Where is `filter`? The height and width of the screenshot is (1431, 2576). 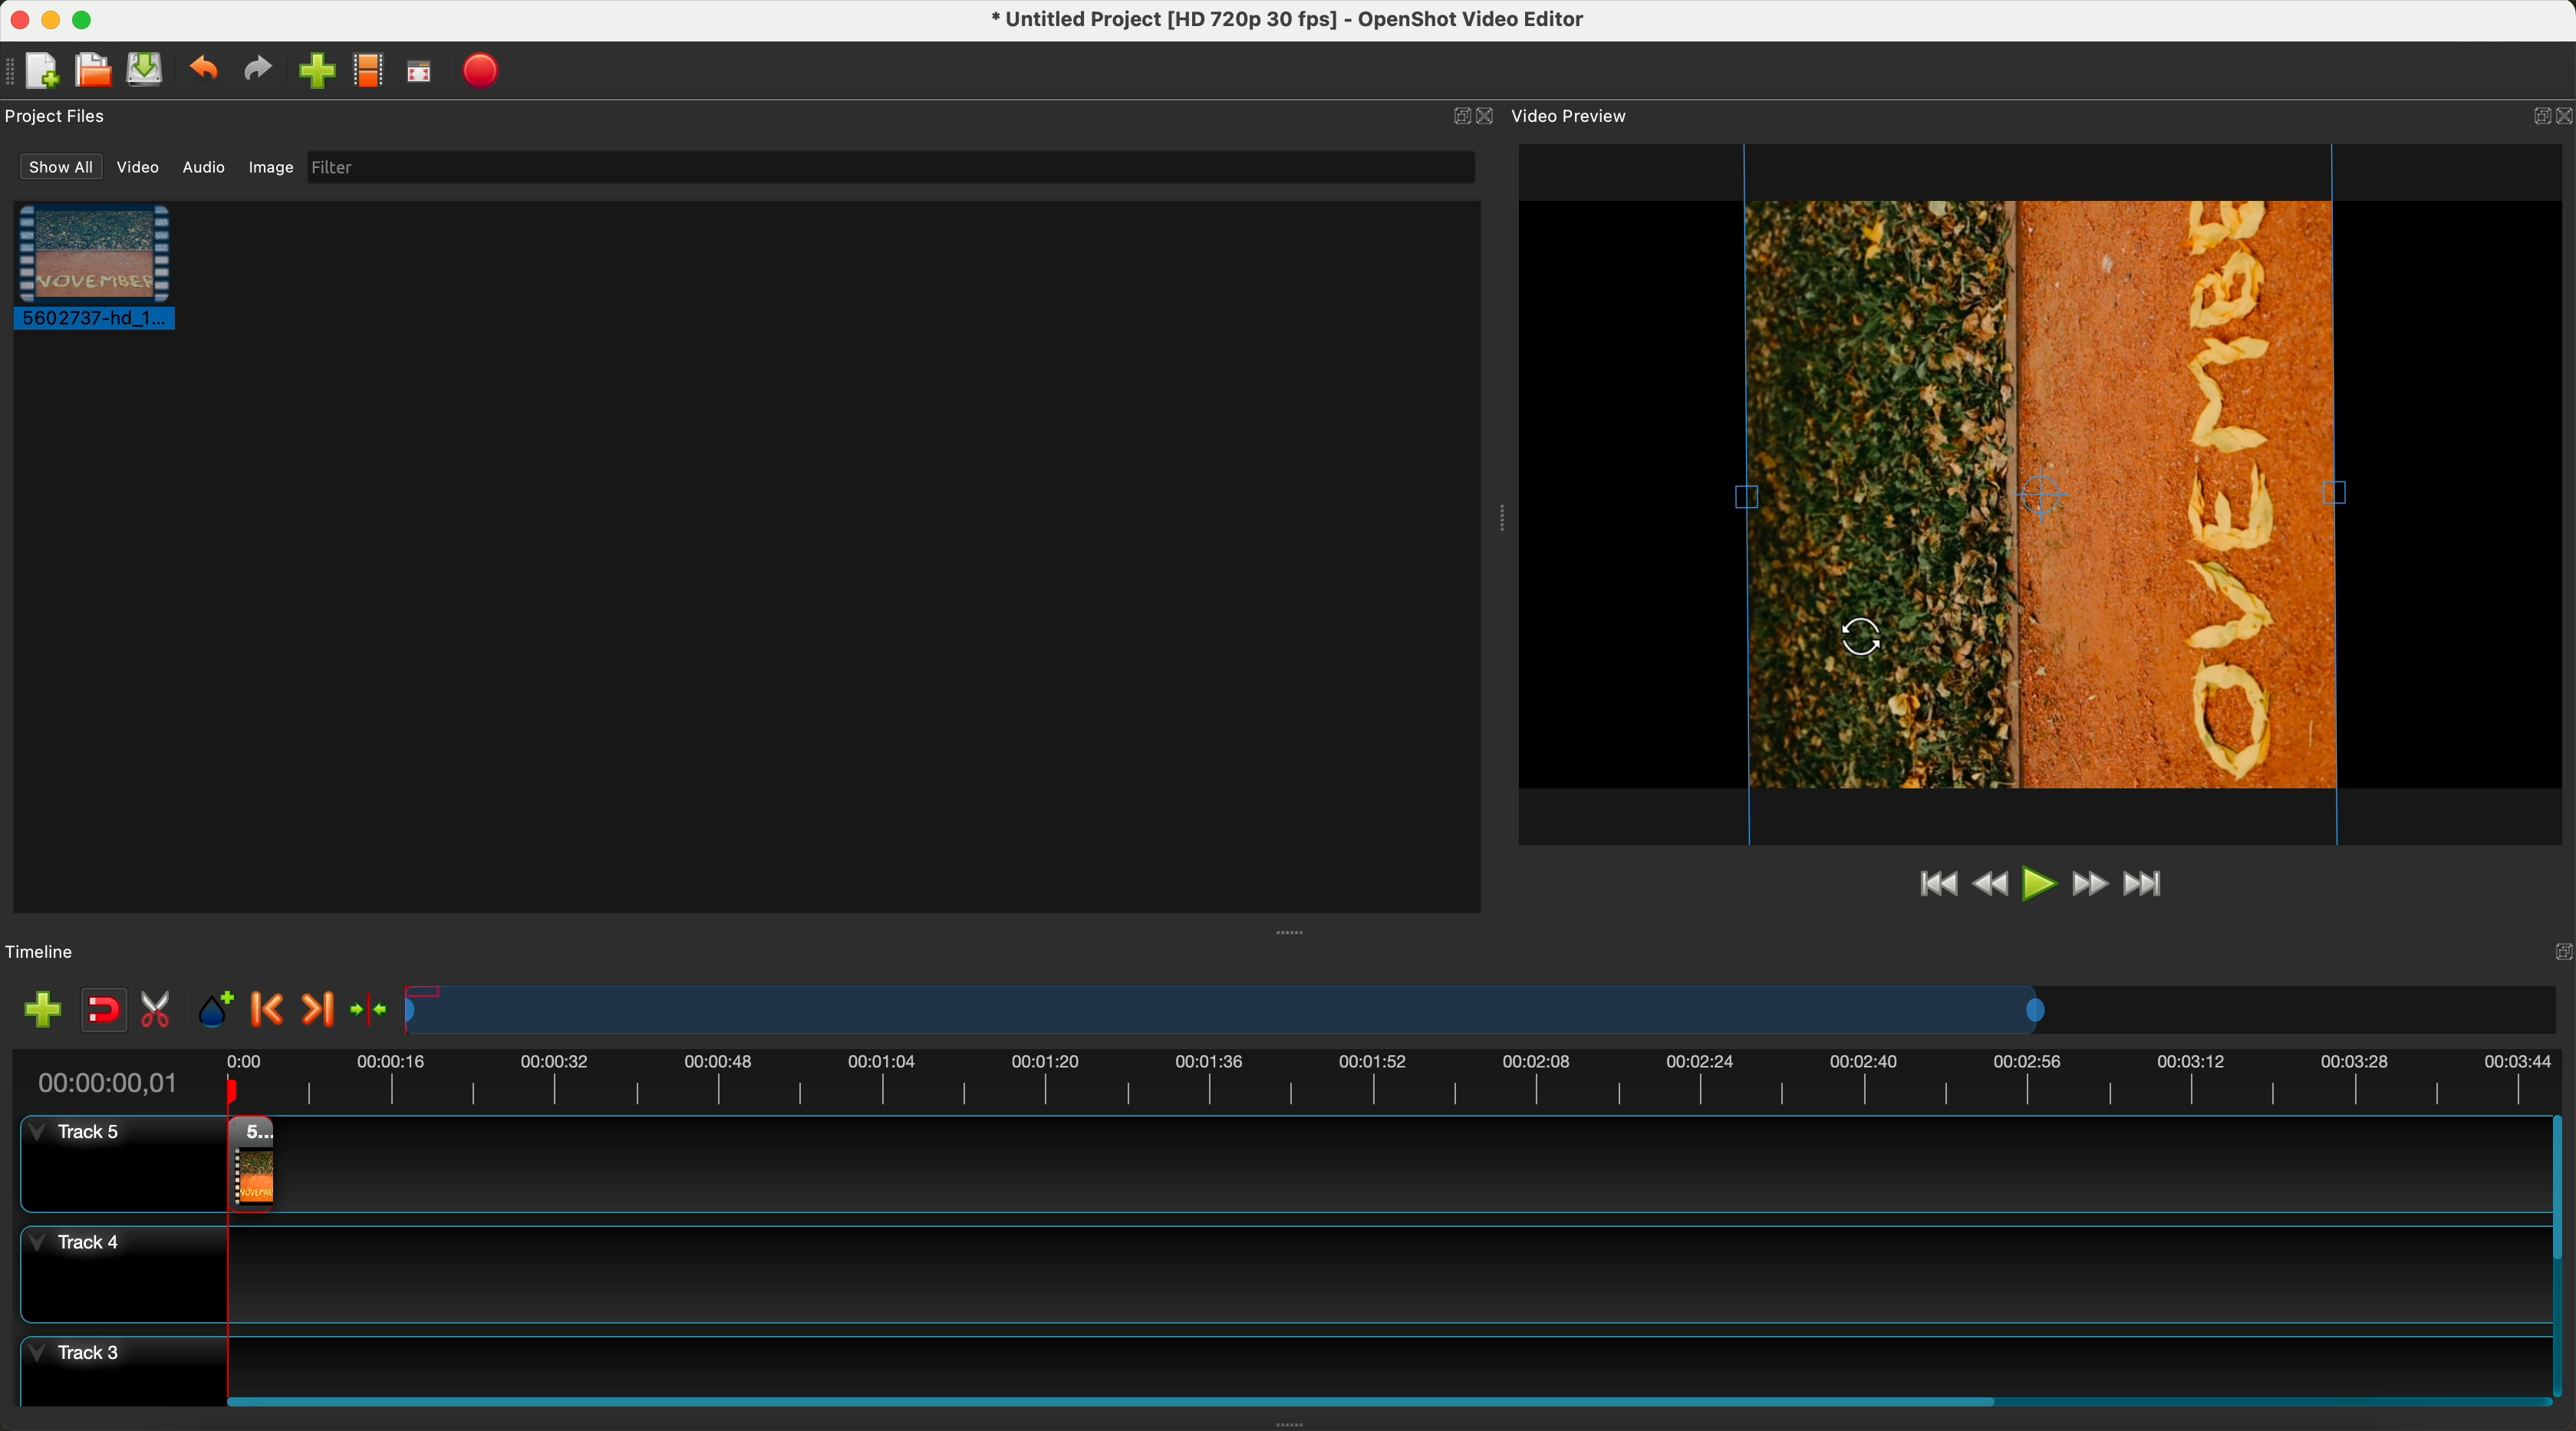
filter is located at coordinates (890, 168).